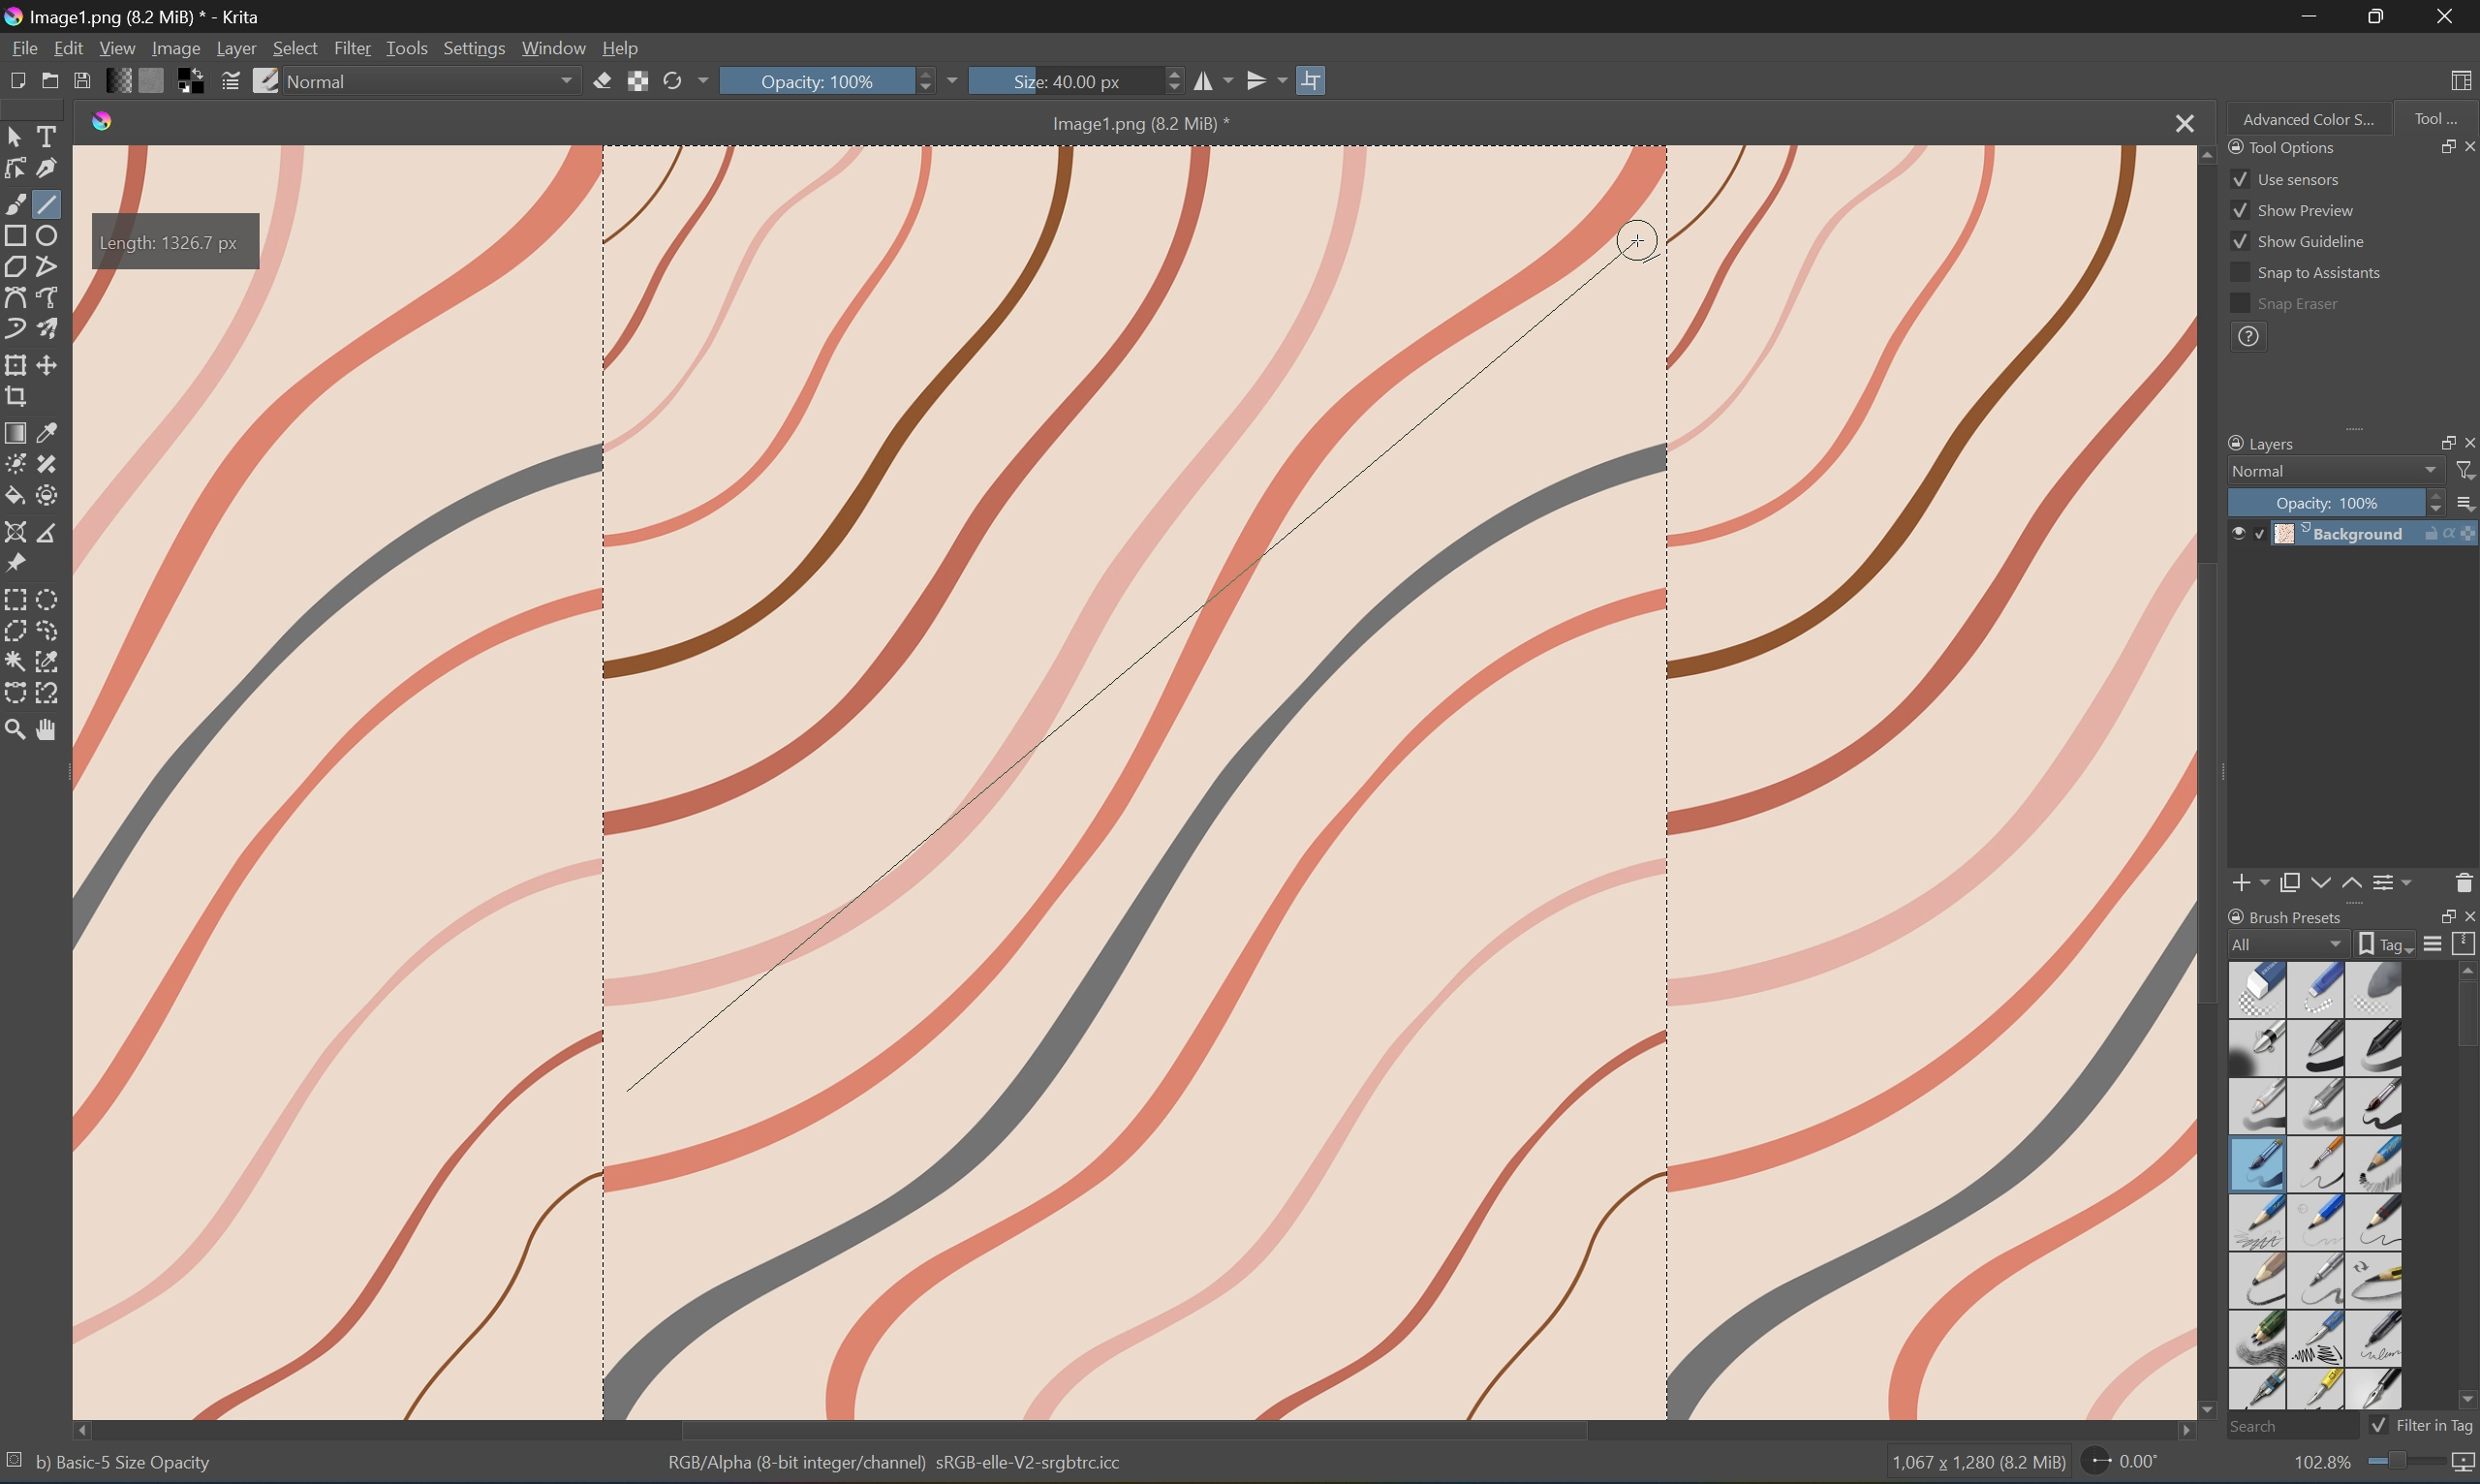 Image resolution: width=2480 pixels, height=1484 pixels. I want to click on Edit shapes tool, so click(16, 169).